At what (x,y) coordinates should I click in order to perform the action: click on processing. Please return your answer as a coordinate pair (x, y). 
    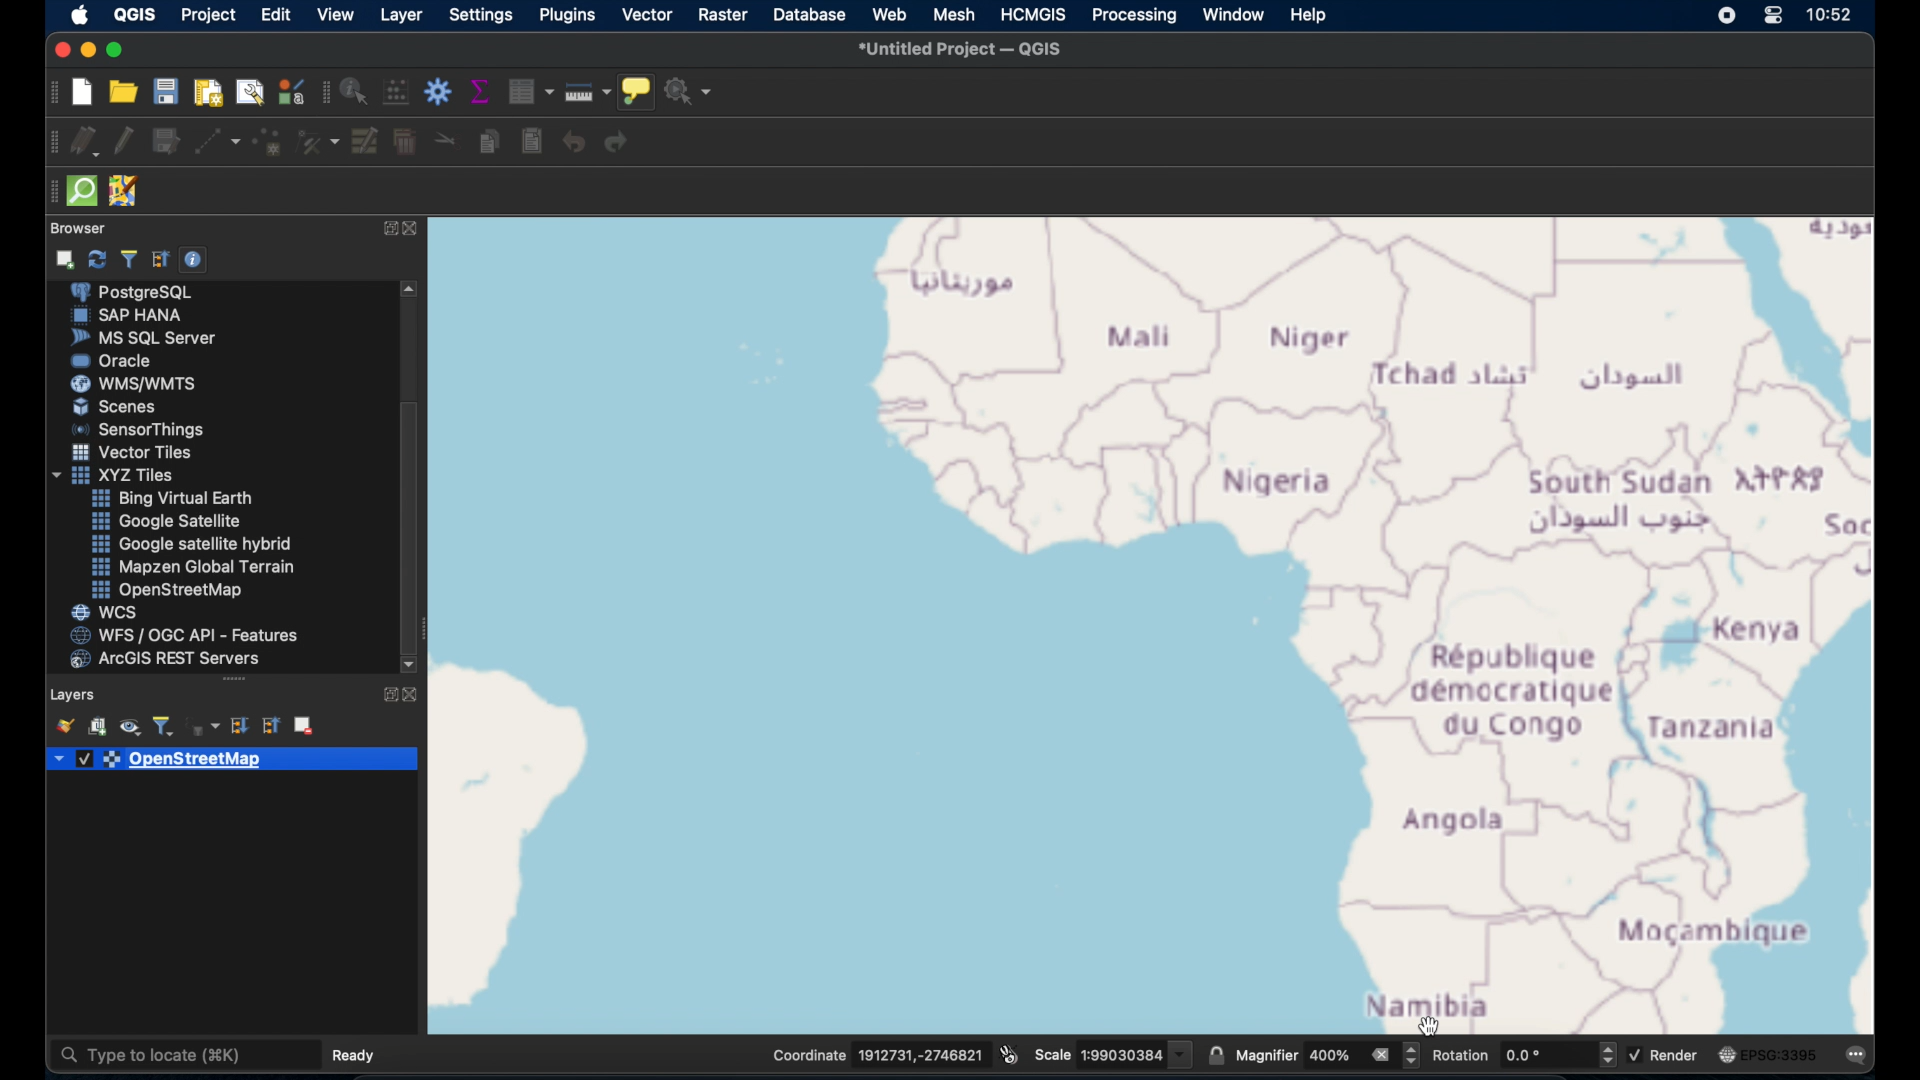
    Looking at the image, I should click on (1137, 16).